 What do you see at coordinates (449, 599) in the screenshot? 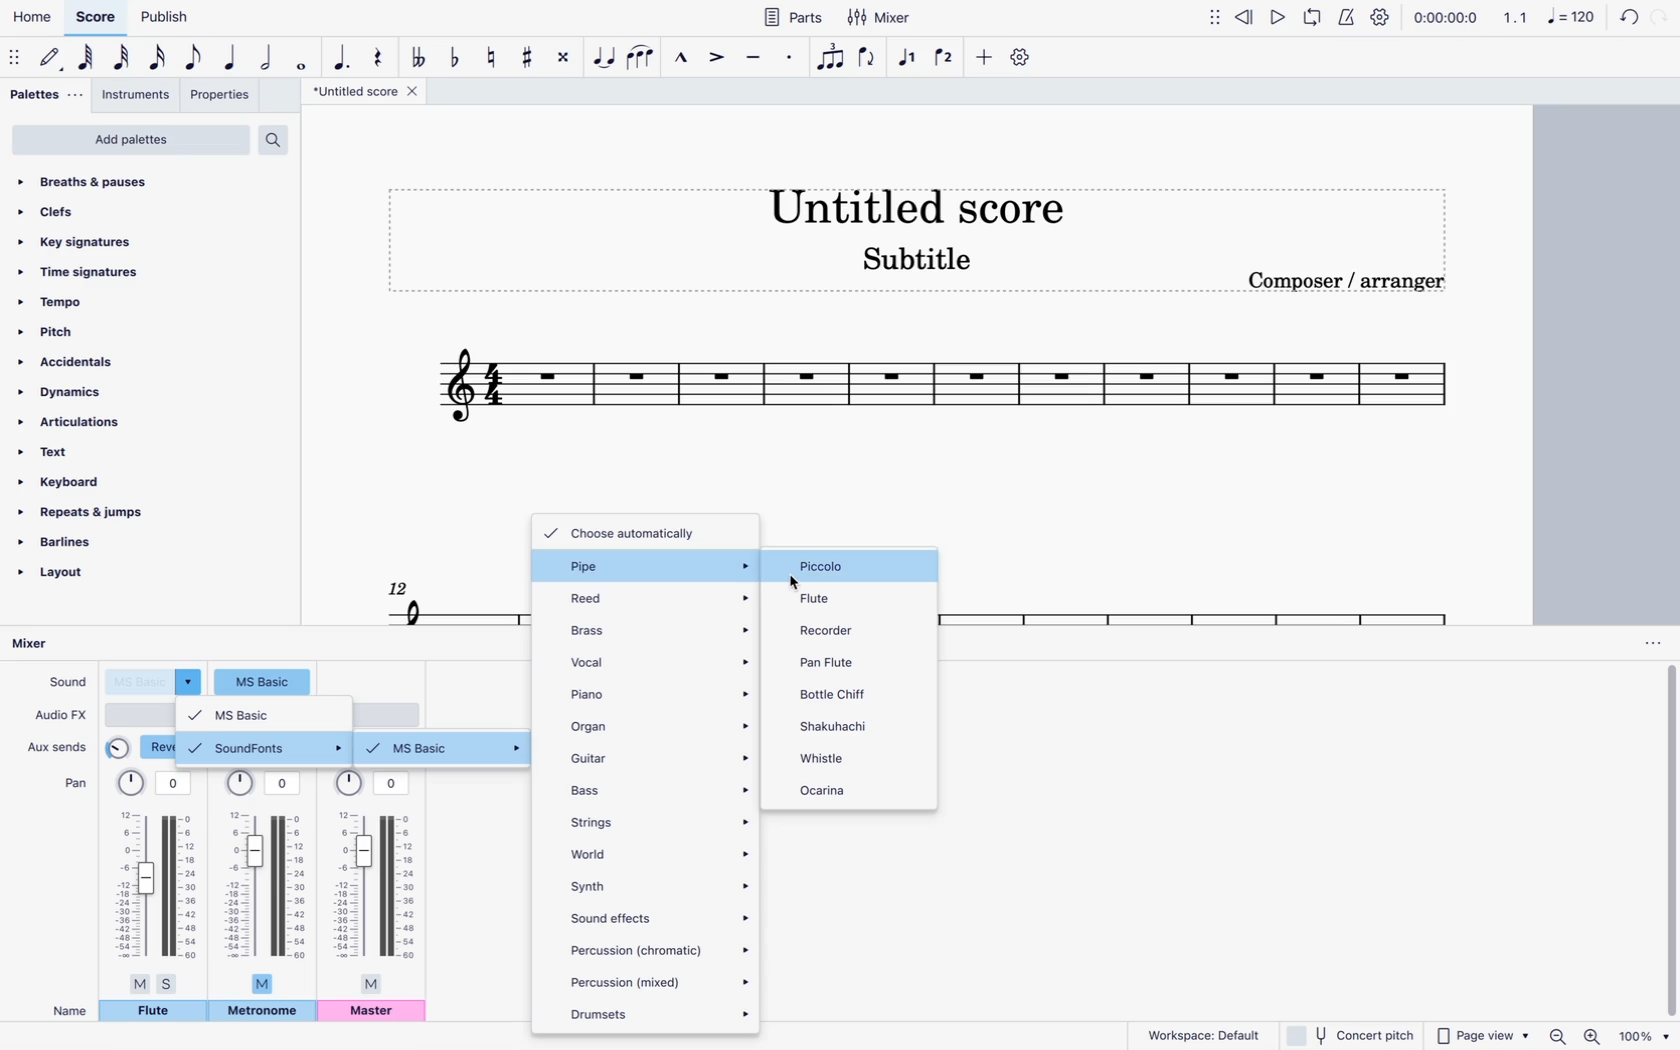
I see `scale` at bounding box center [449, 599].